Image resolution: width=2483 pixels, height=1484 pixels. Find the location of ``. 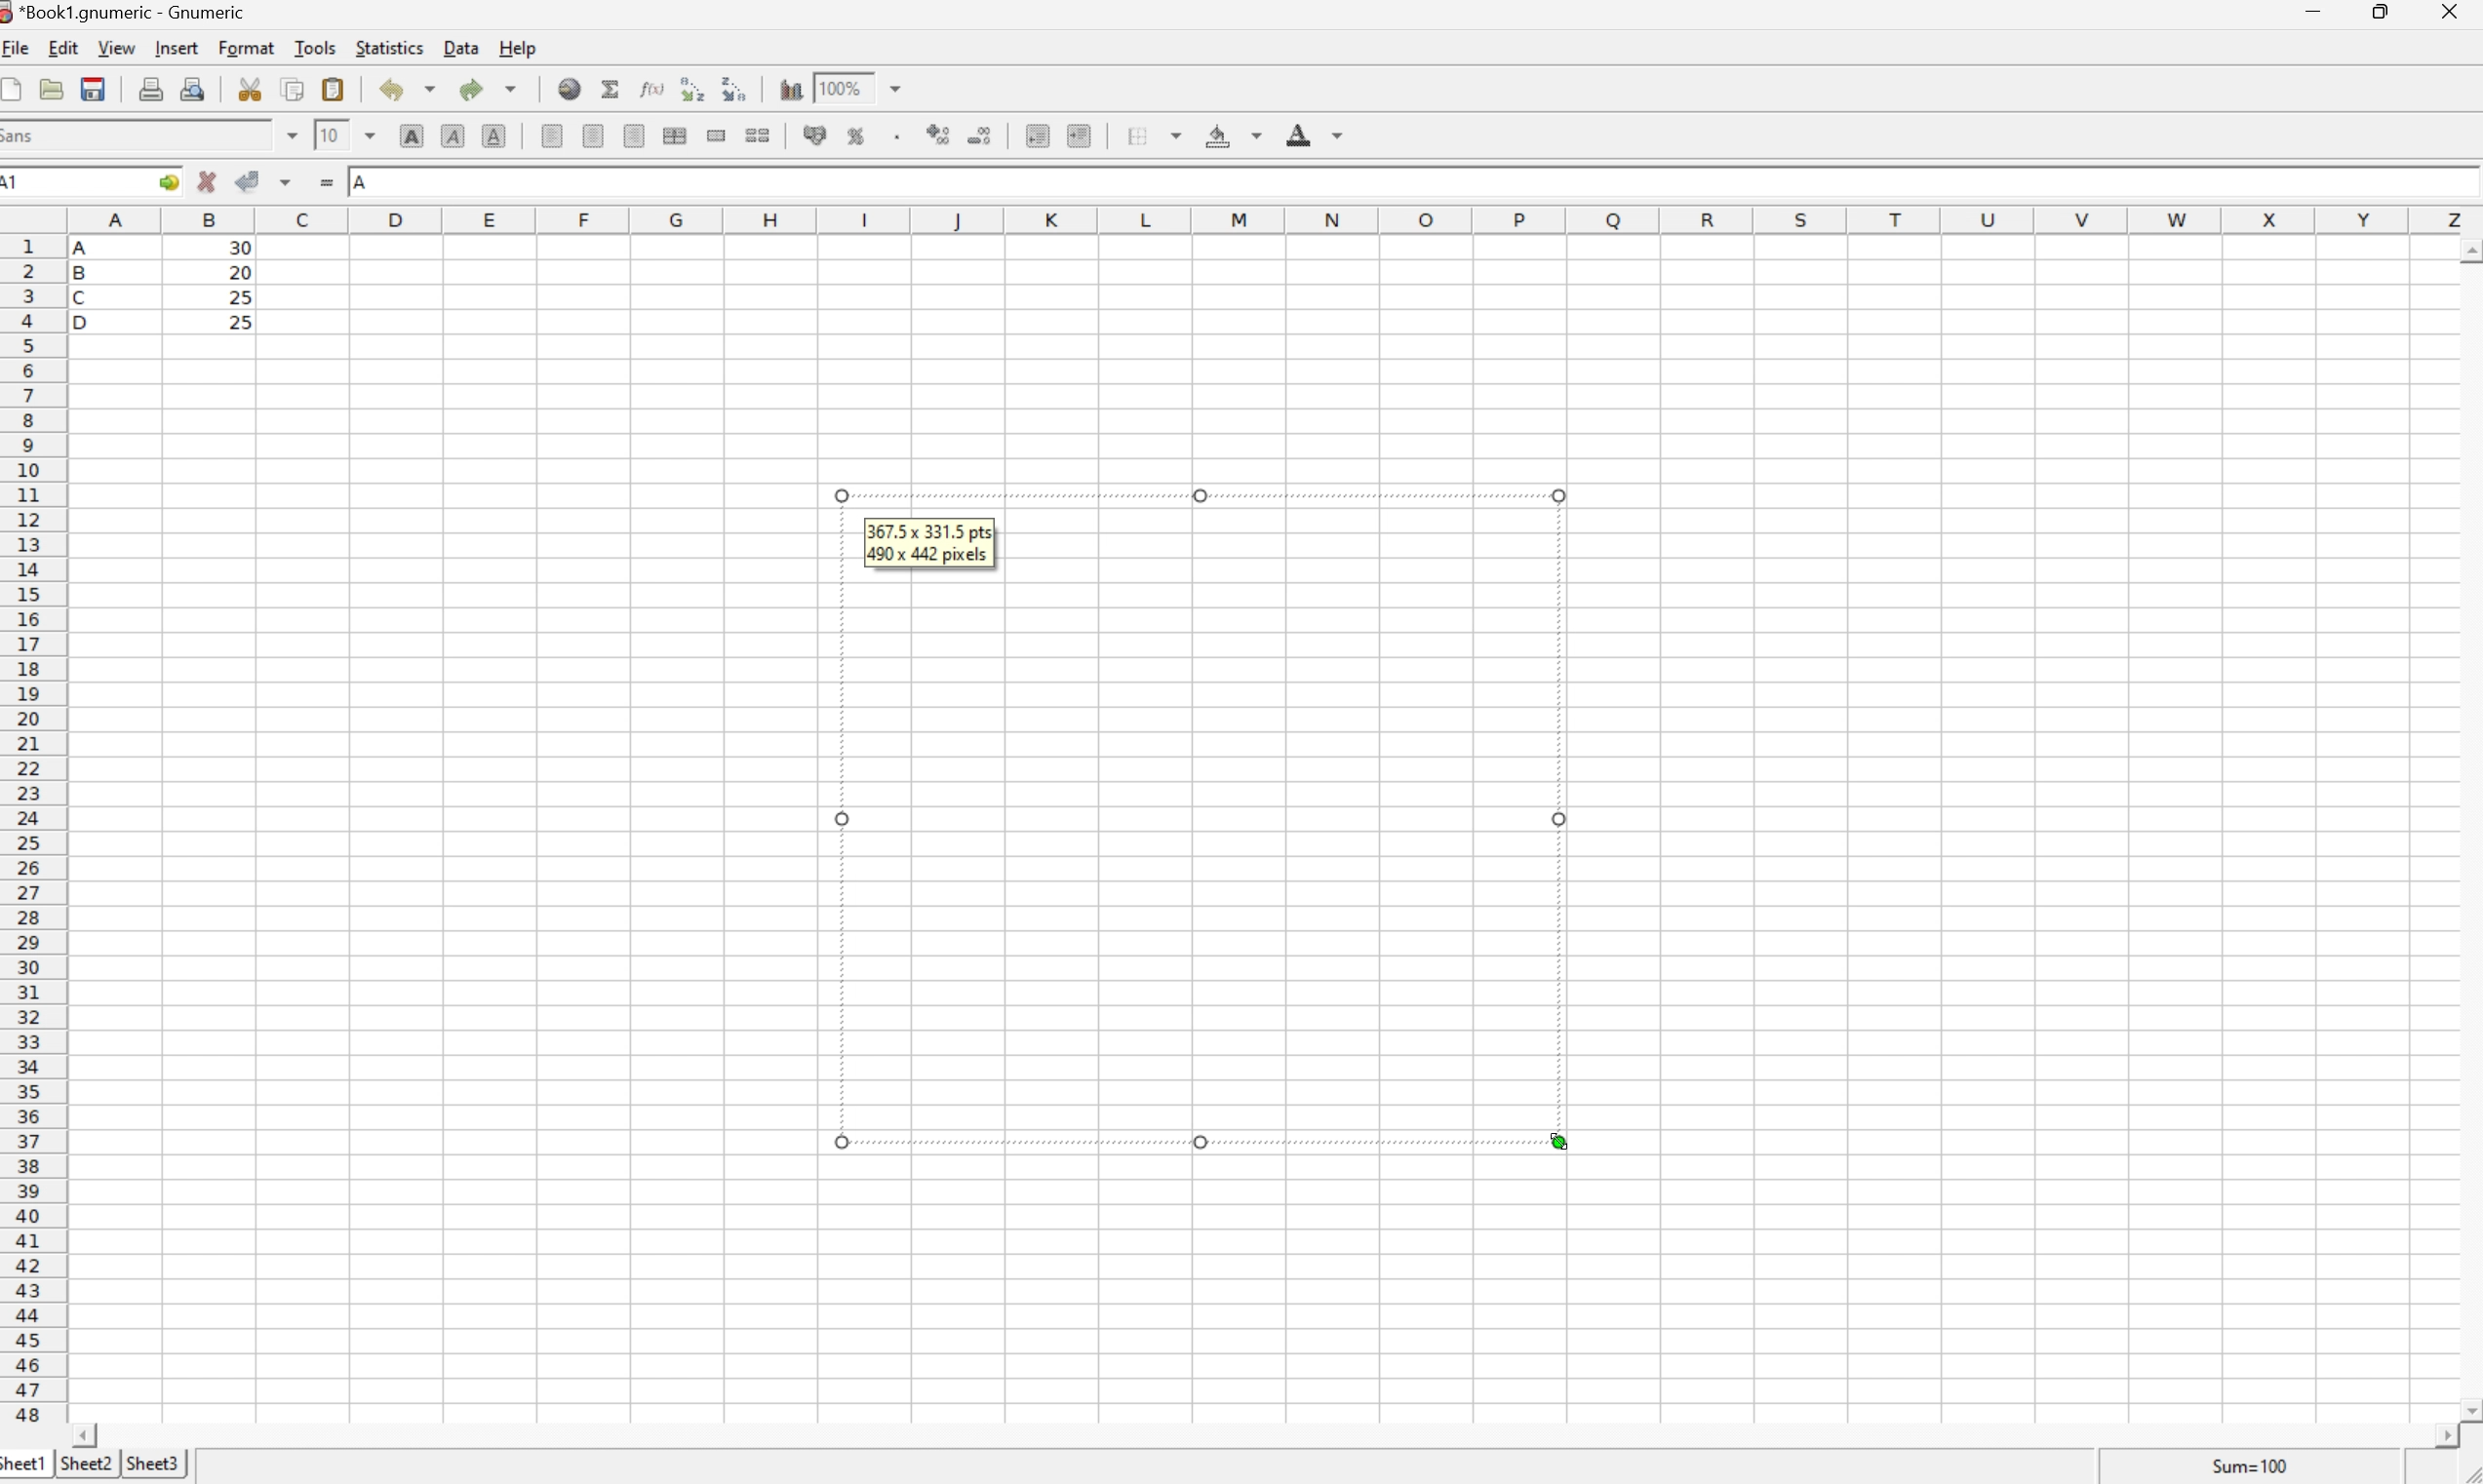

 is located at coordinates (840, 1143).